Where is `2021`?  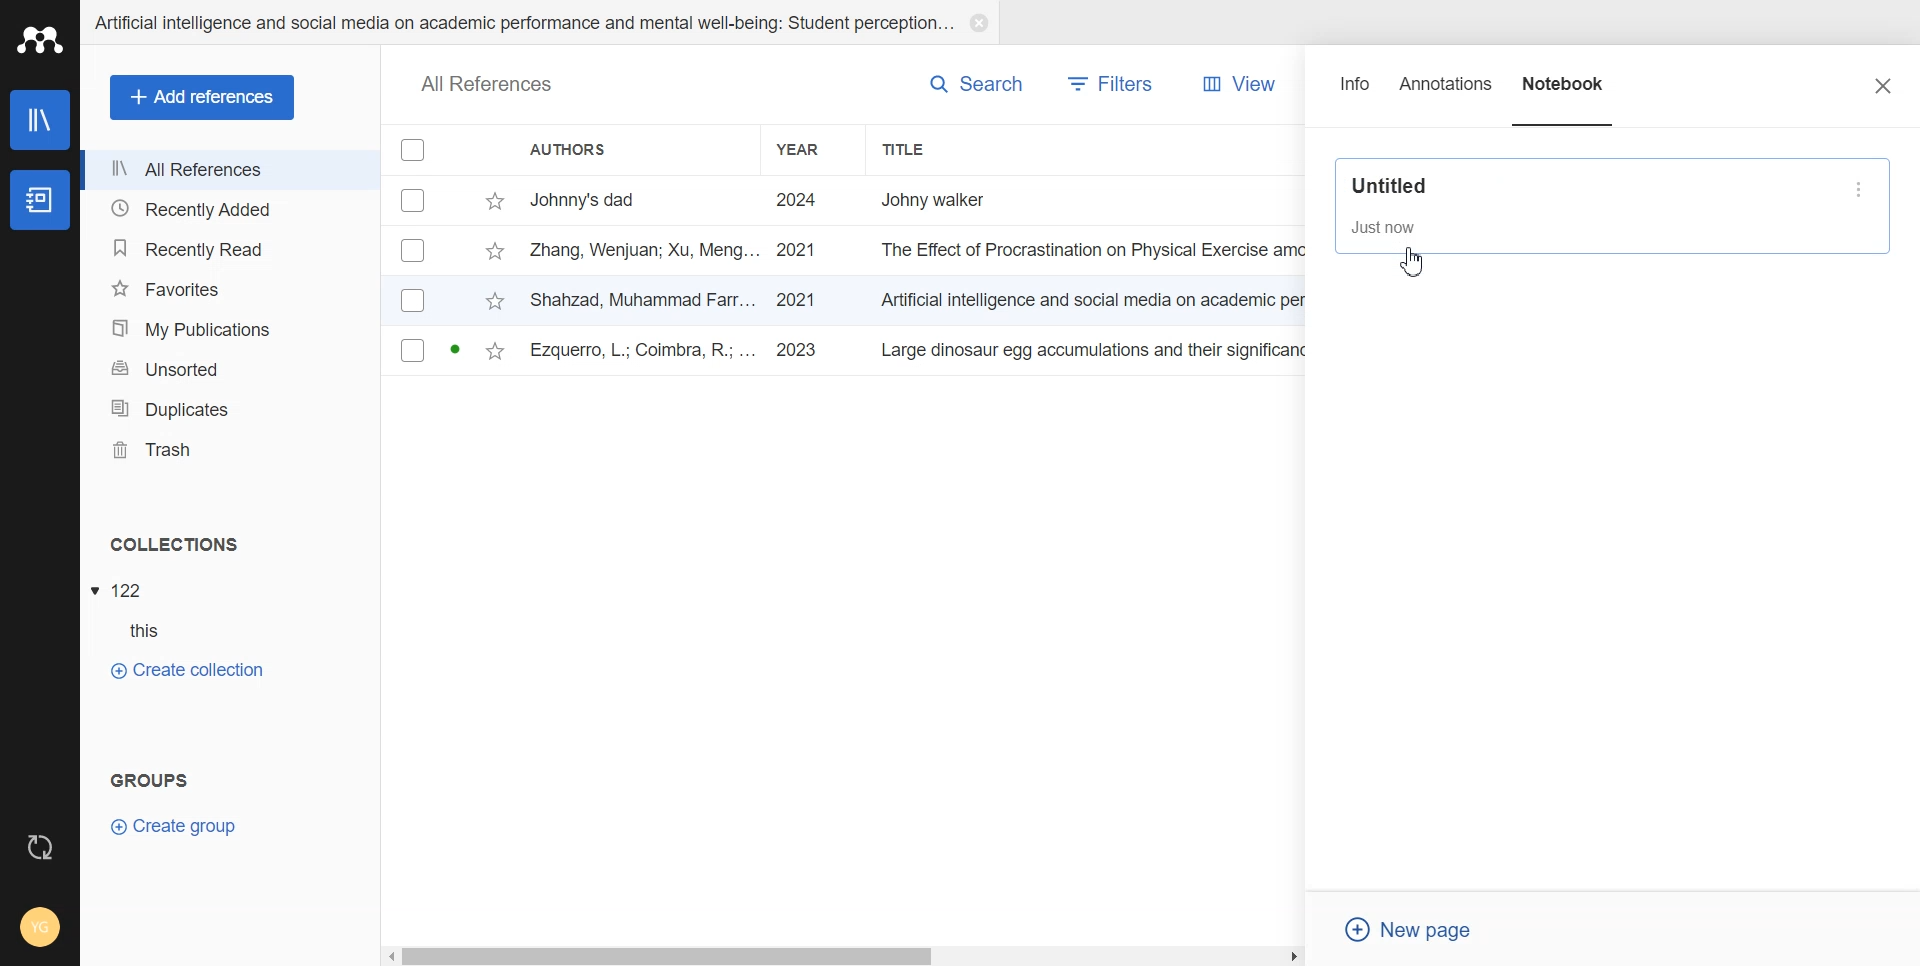
2021 is located at coordinates (796, 300).